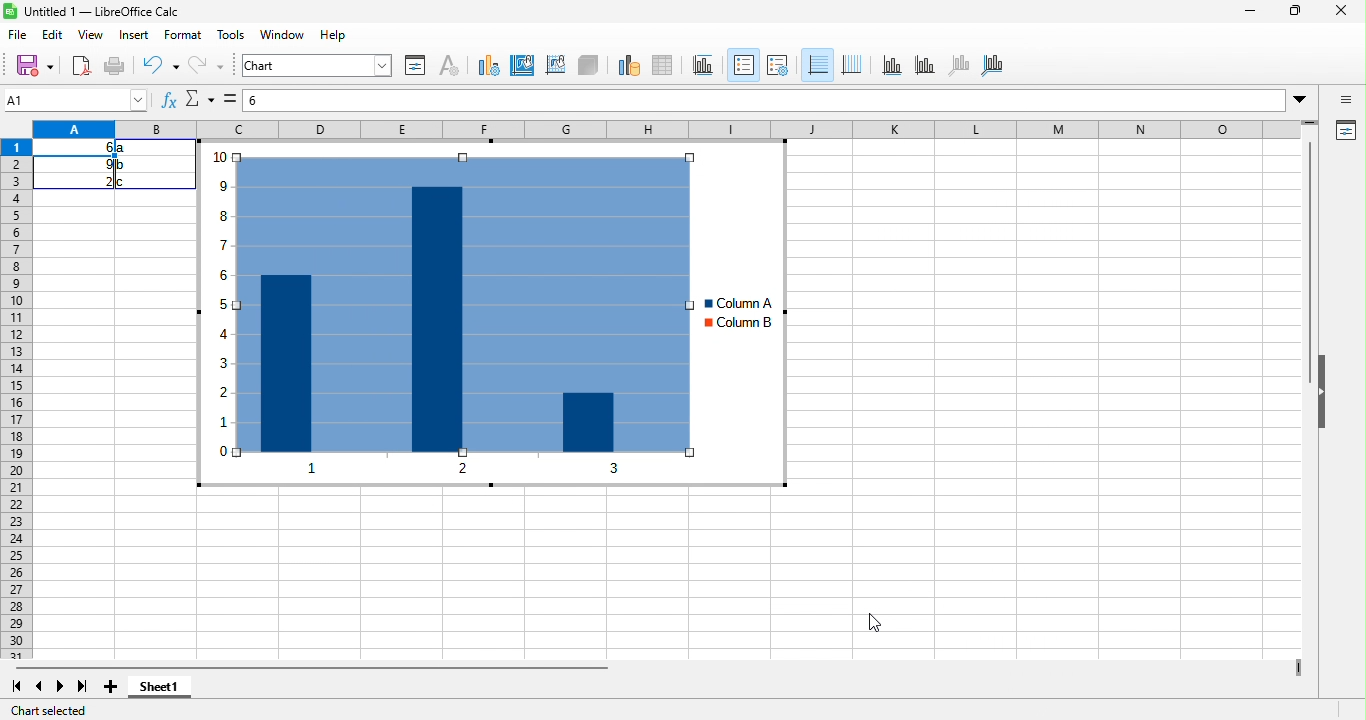 This screenshot has height=720, width=1366. What do you see at coordinates (180, 692) in the screenshot?
I see `sheet1` at bounding box center [180, 692].